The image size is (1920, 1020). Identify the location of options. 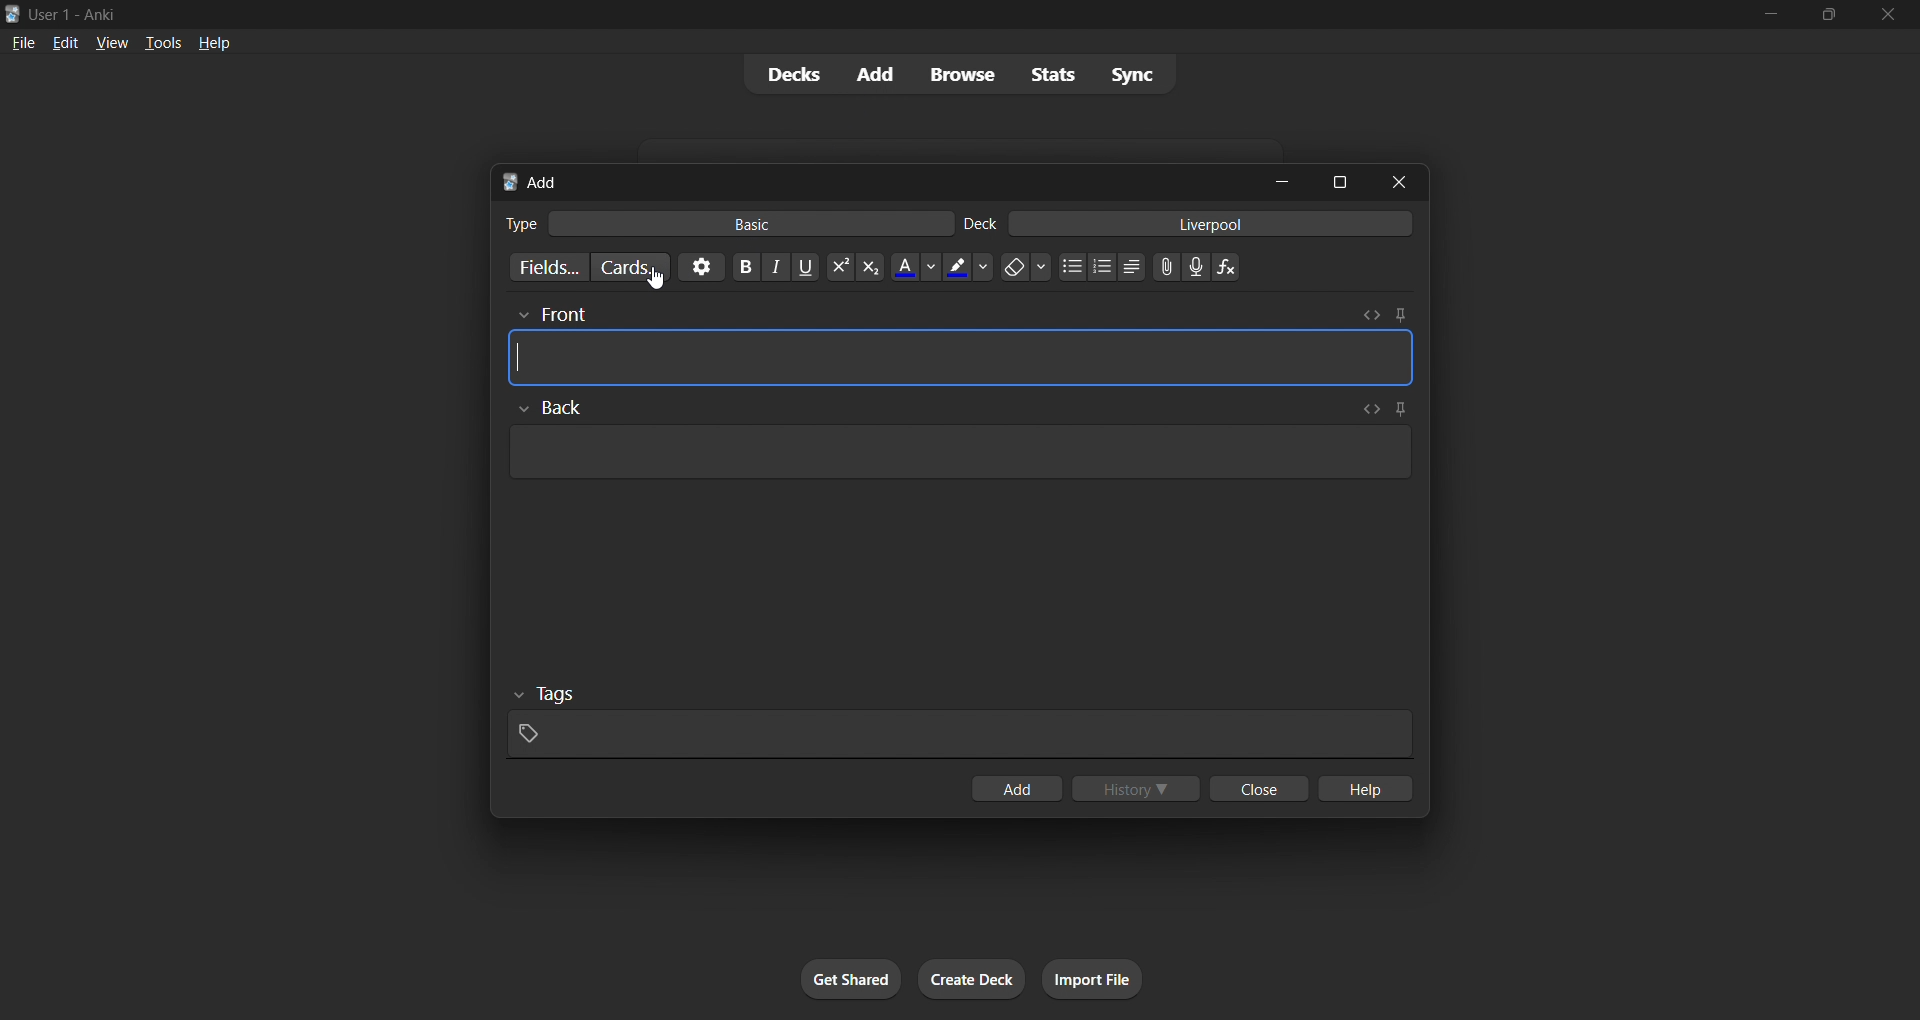
(702, 267).